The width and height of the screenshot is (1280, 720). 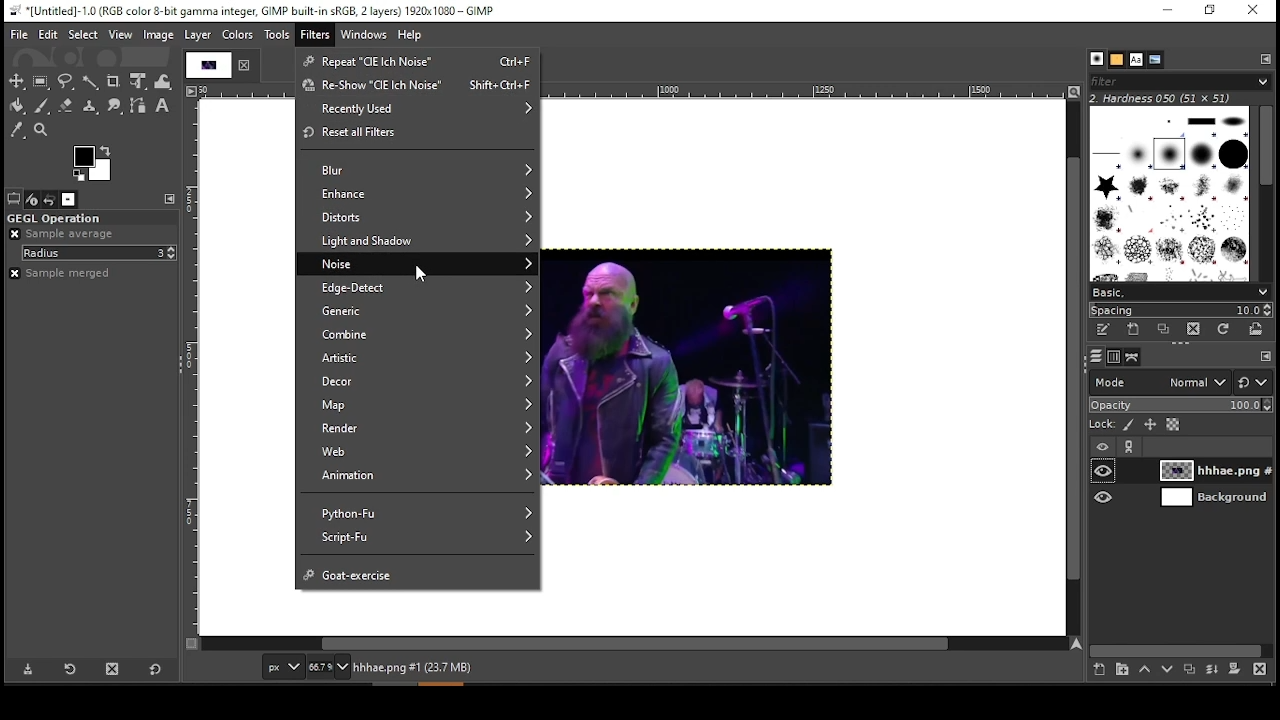 What do you see at coordinates (1197, 330) in the screenshot?
I see `delete brush` at bounding box center [1197, 330].